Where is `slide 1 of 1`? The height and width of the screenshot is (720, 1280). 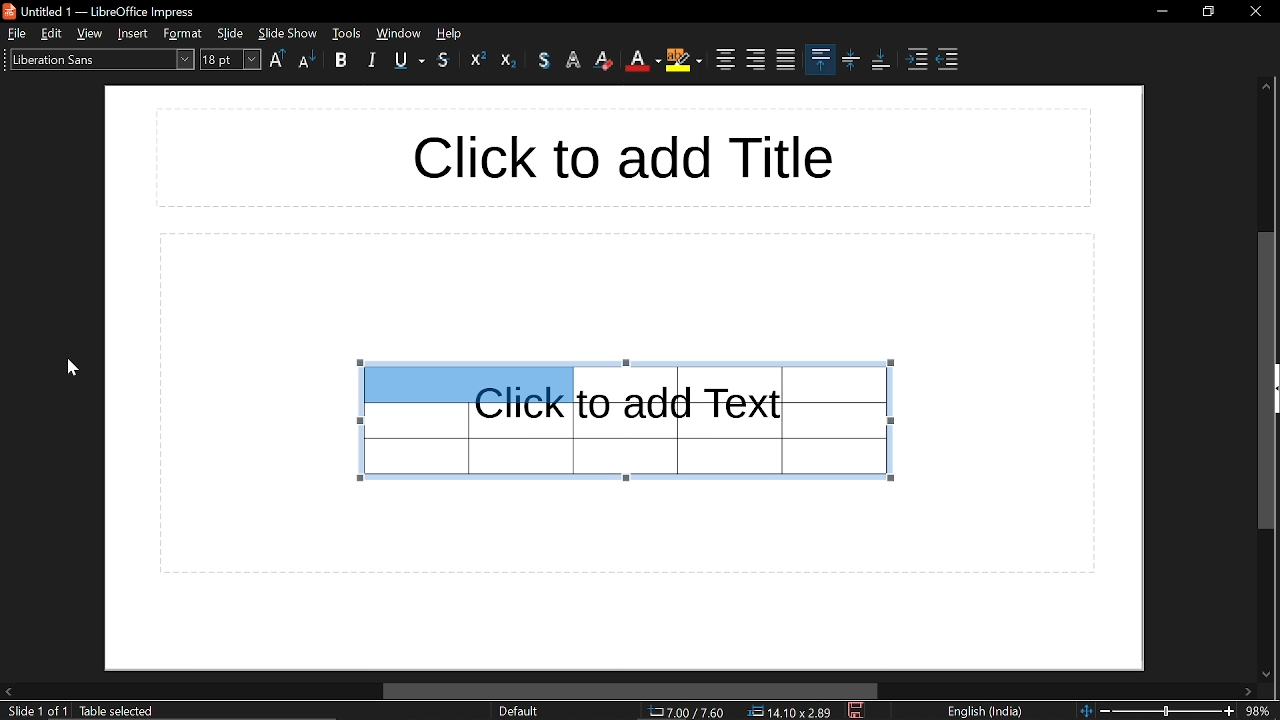
slide 1 of 1 is located at coordinates (37, 712).